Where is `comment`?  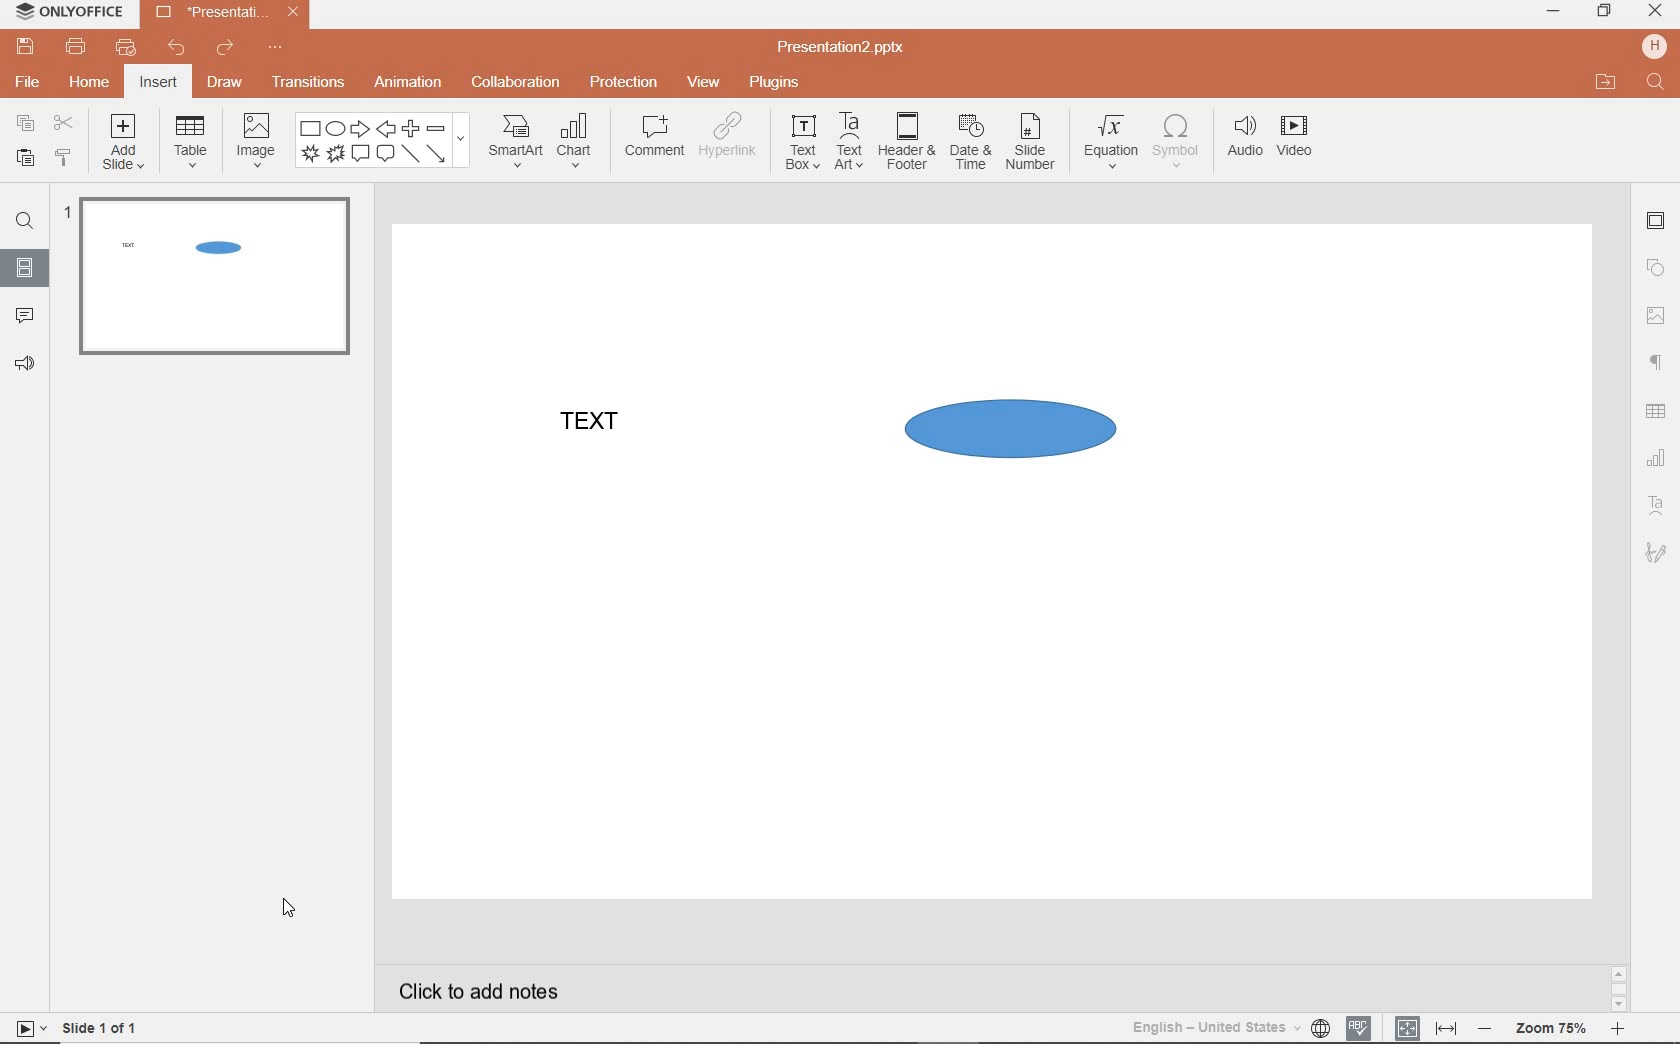
comment is located at coordinates (655, 136).